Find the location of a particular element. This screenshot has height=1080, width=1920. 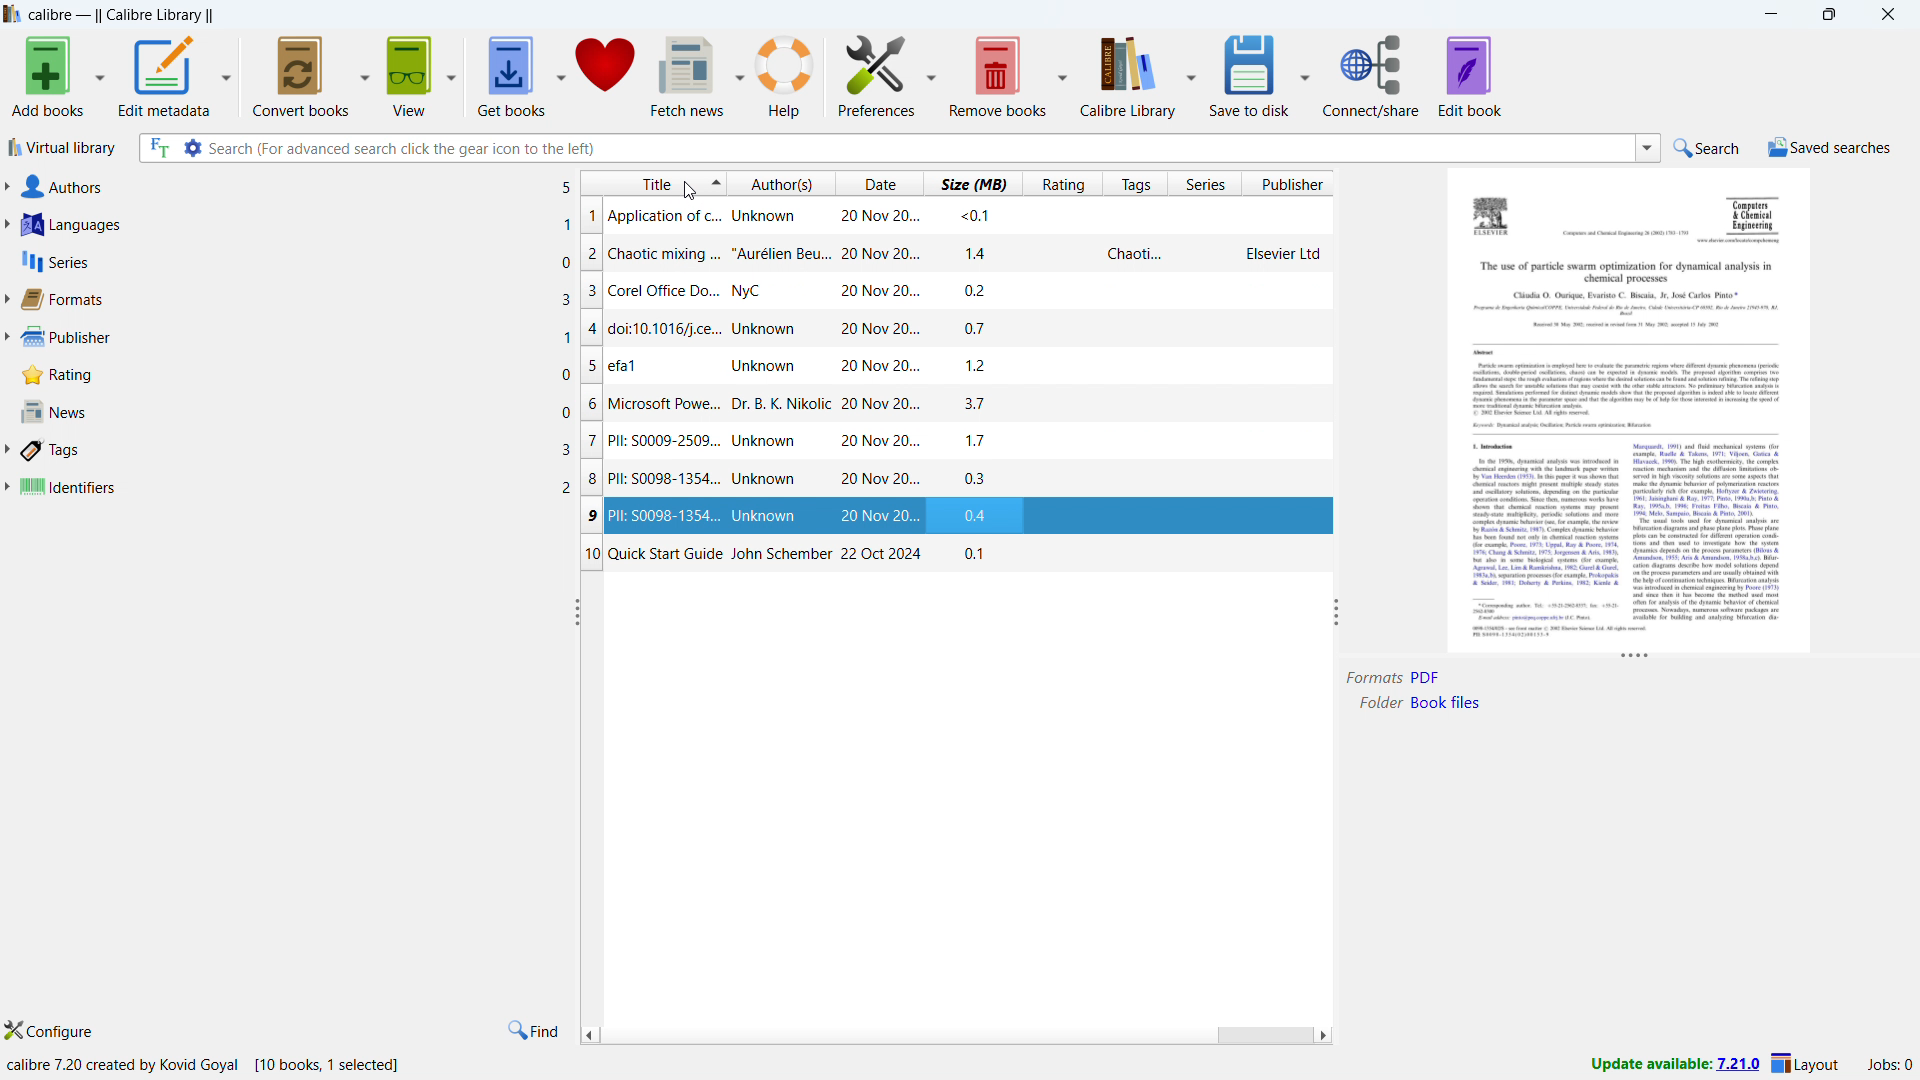

Application of c... Unknown 20 Nov 20... is located at coordinates (772, 218).